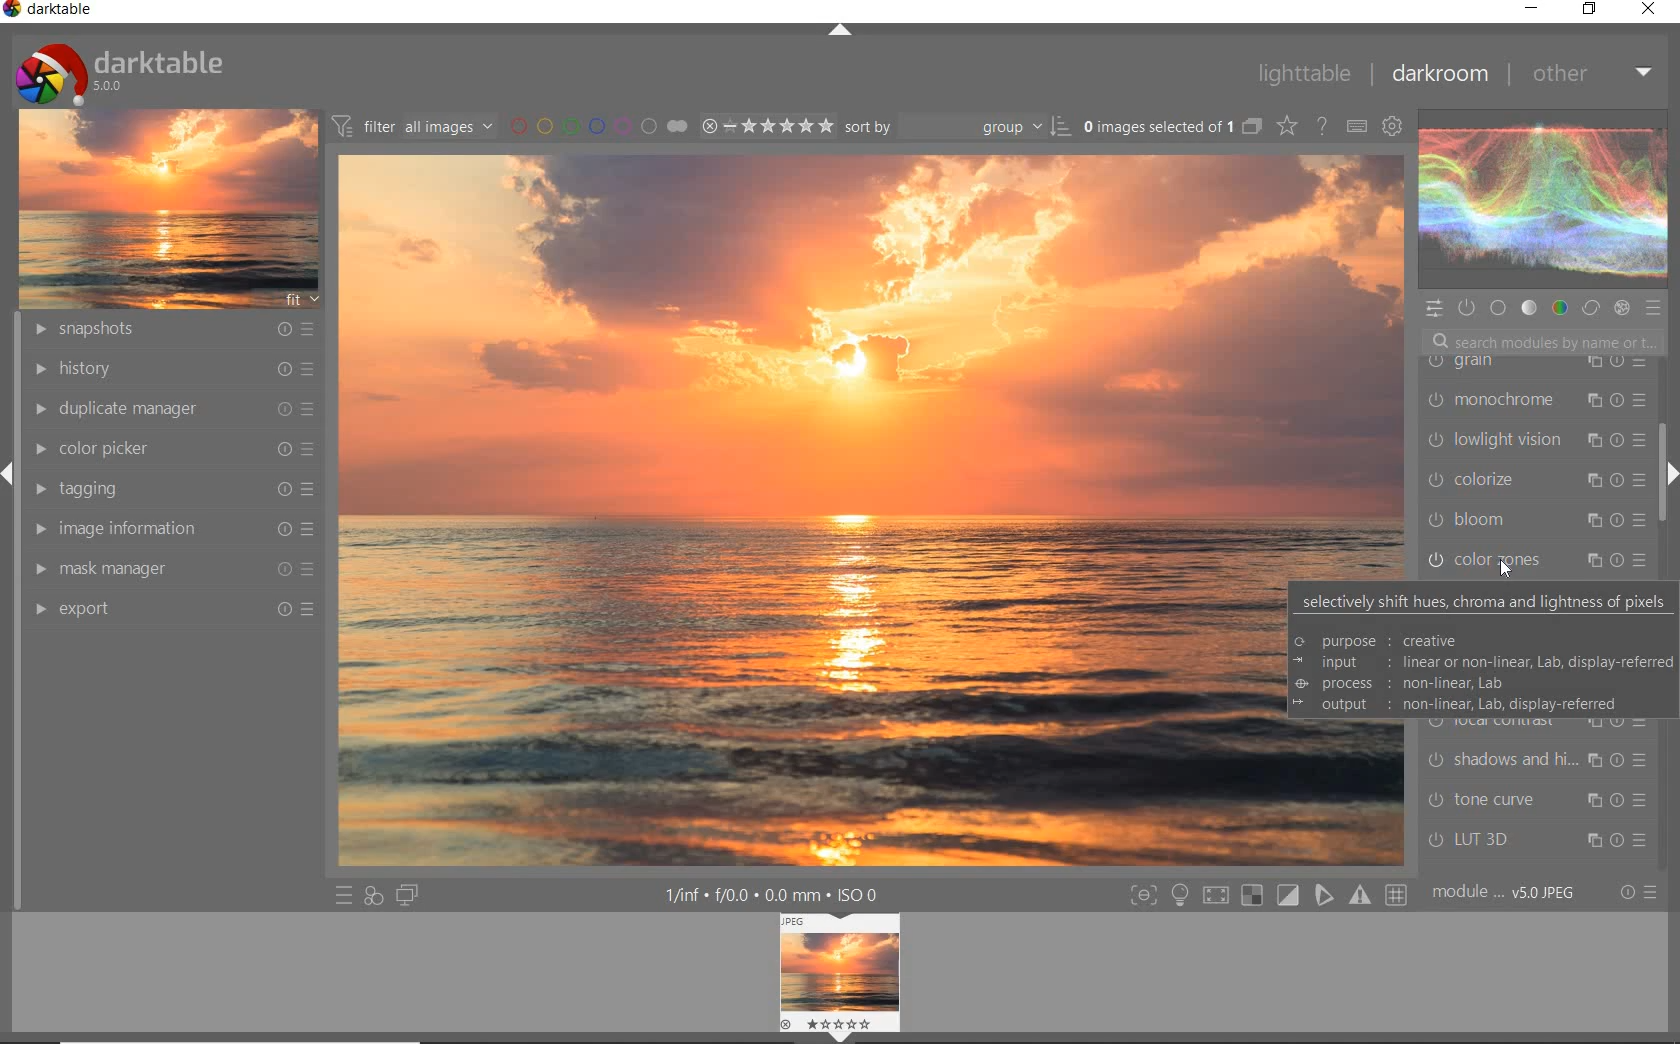 The height and width of the screenshot is (1044, 1680). Describe the element at coordinates (175, 528) in the screenshot. I see `IMAGE INFORMATION` at that location.